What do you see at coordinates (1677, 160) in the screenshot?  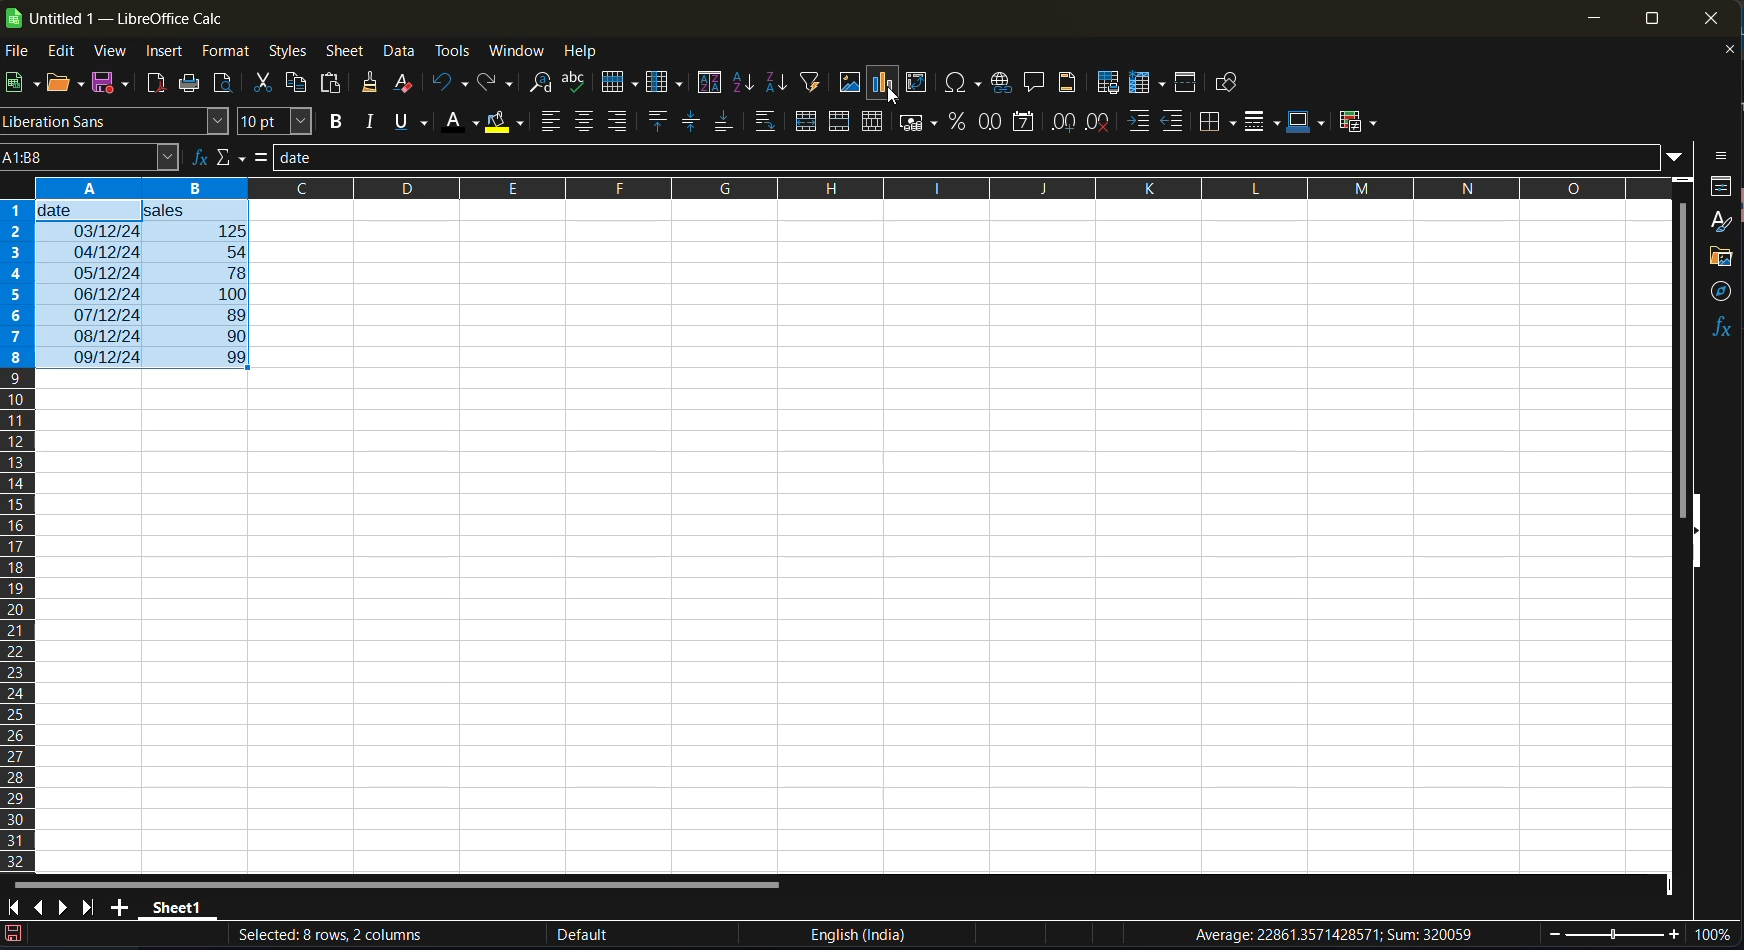 I see `expand formula bar` at bounding box center [1677, 160].